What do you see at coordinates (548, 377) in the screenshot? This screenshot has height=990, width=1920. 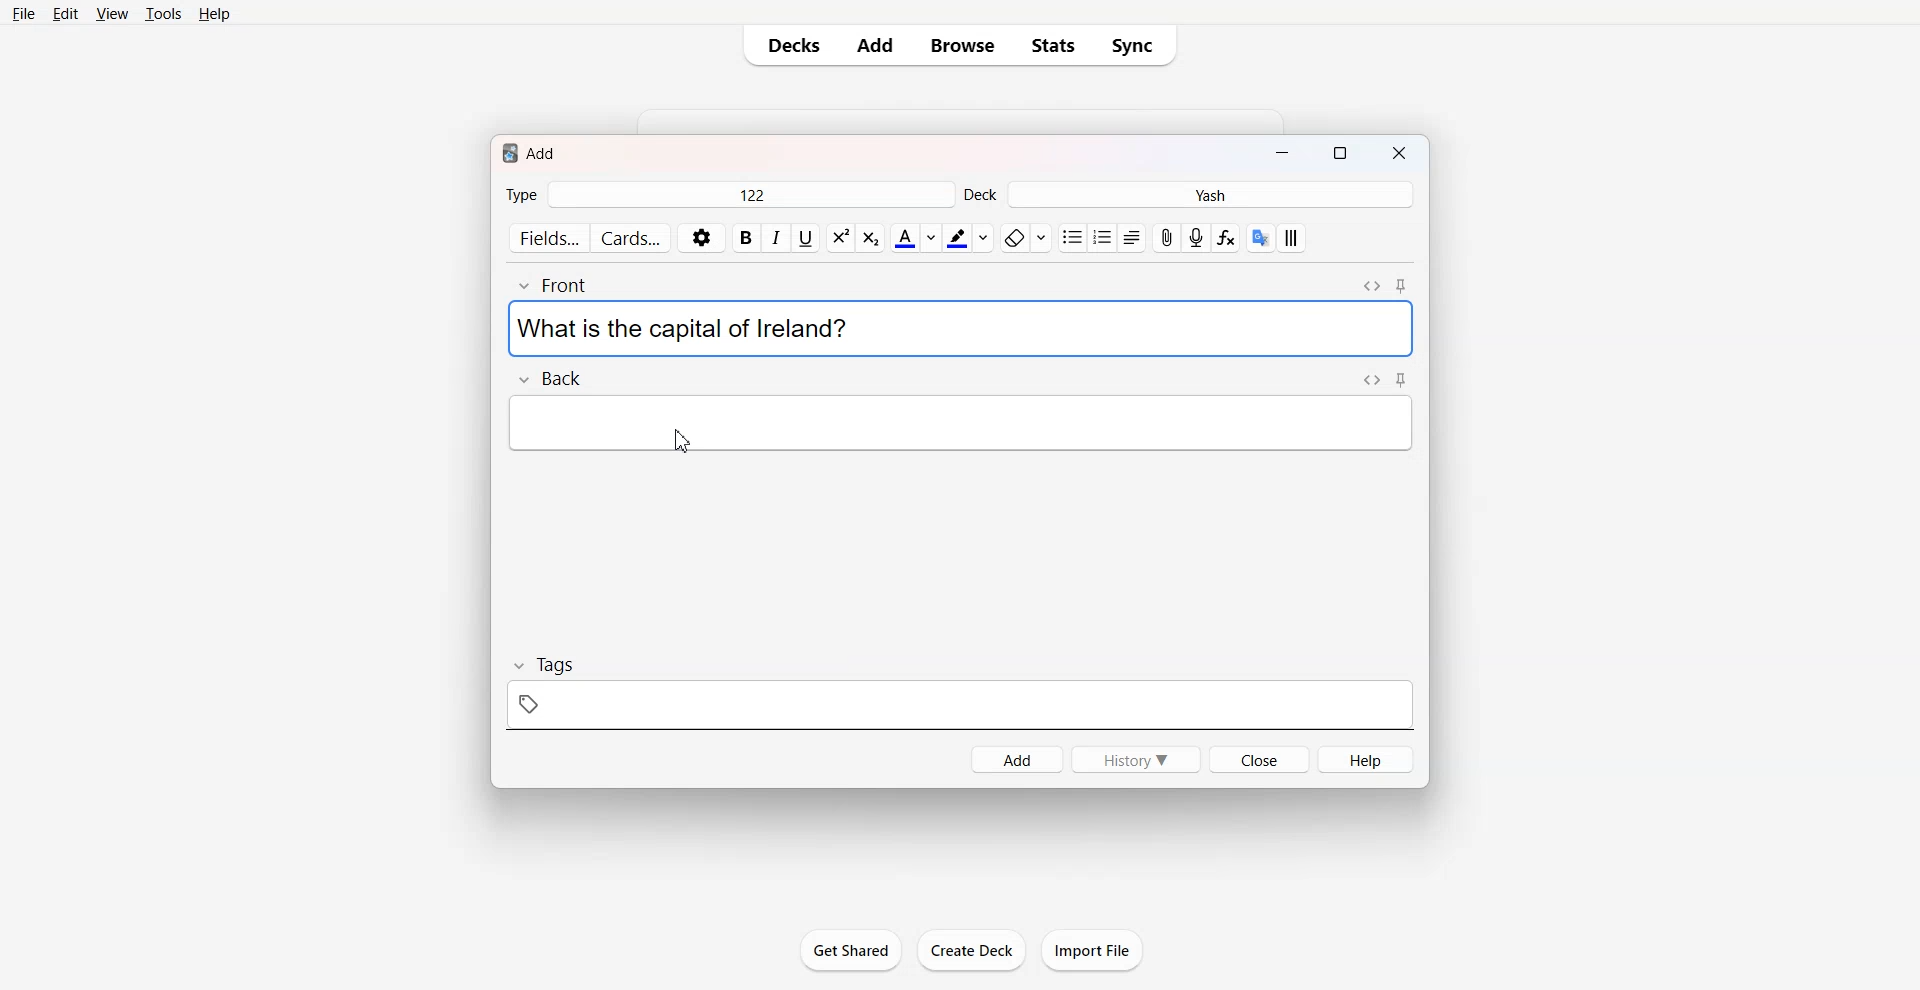 I see `Back` at bounding box center [548, 377].